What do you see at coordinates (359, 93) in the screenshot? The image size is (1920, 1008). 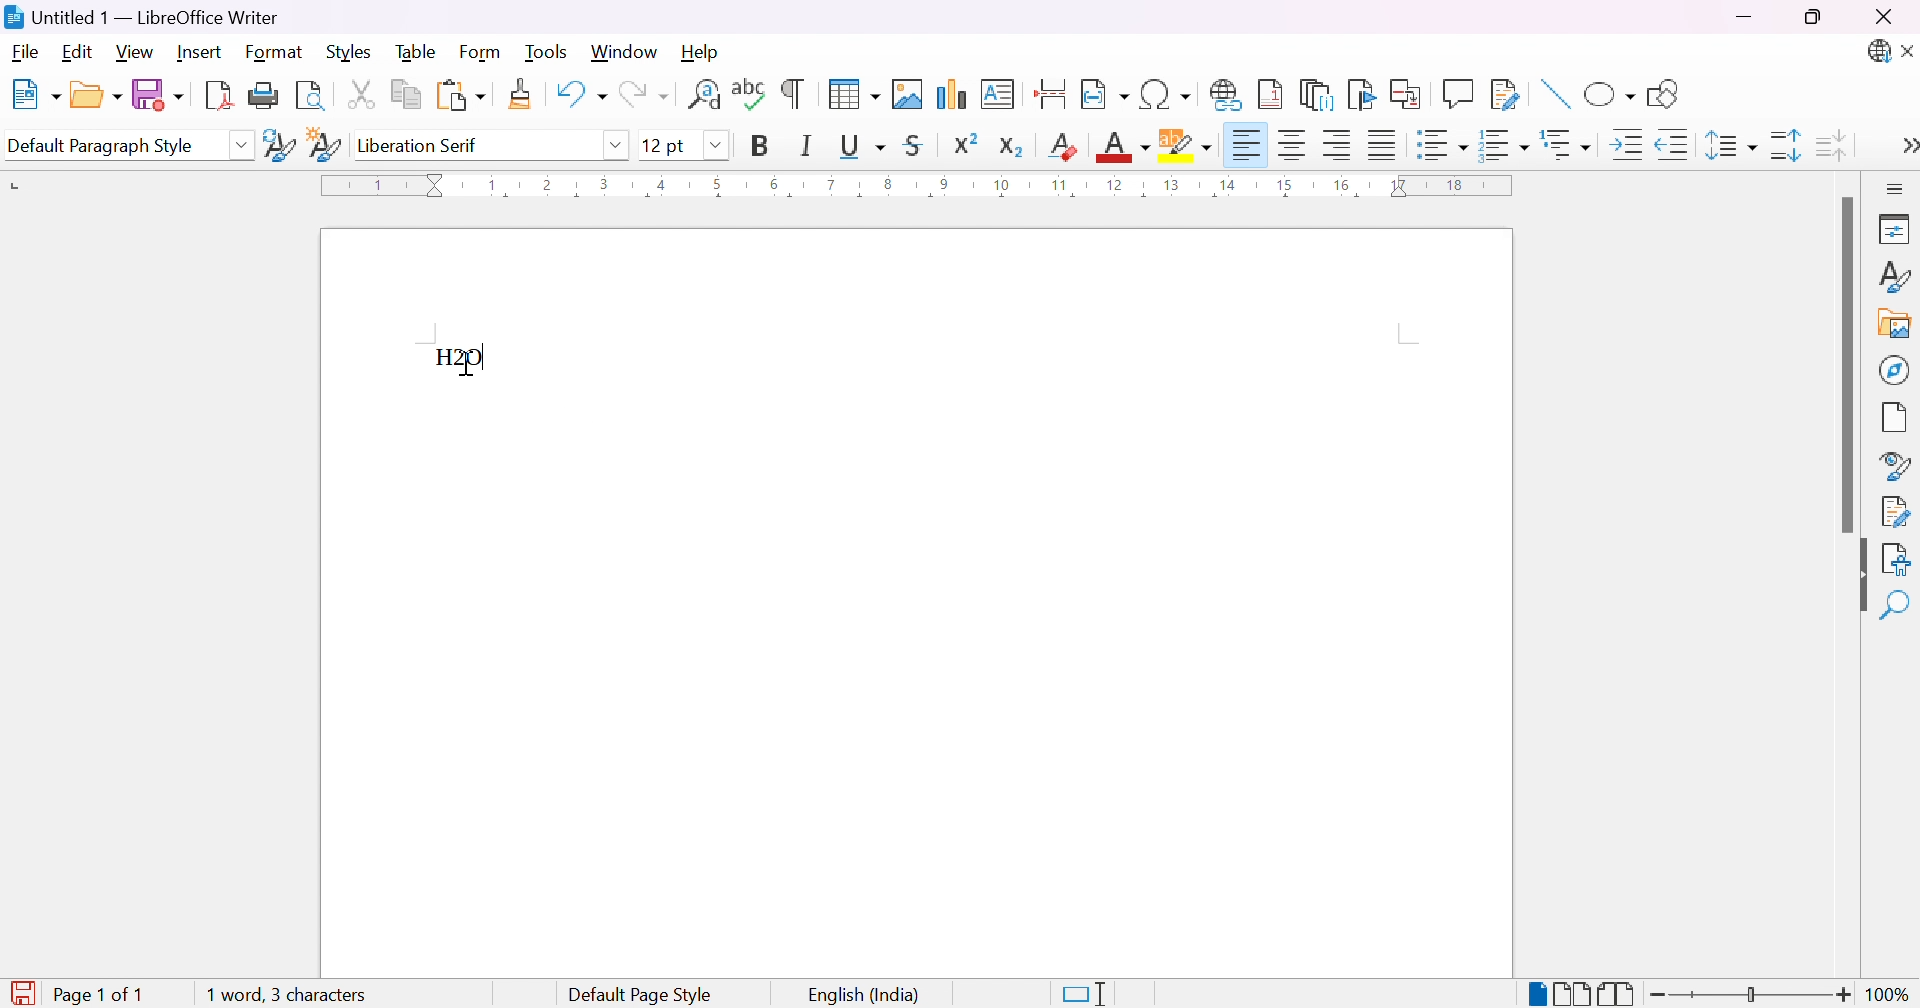 I see `Cut` at bounding box center [359, 93].